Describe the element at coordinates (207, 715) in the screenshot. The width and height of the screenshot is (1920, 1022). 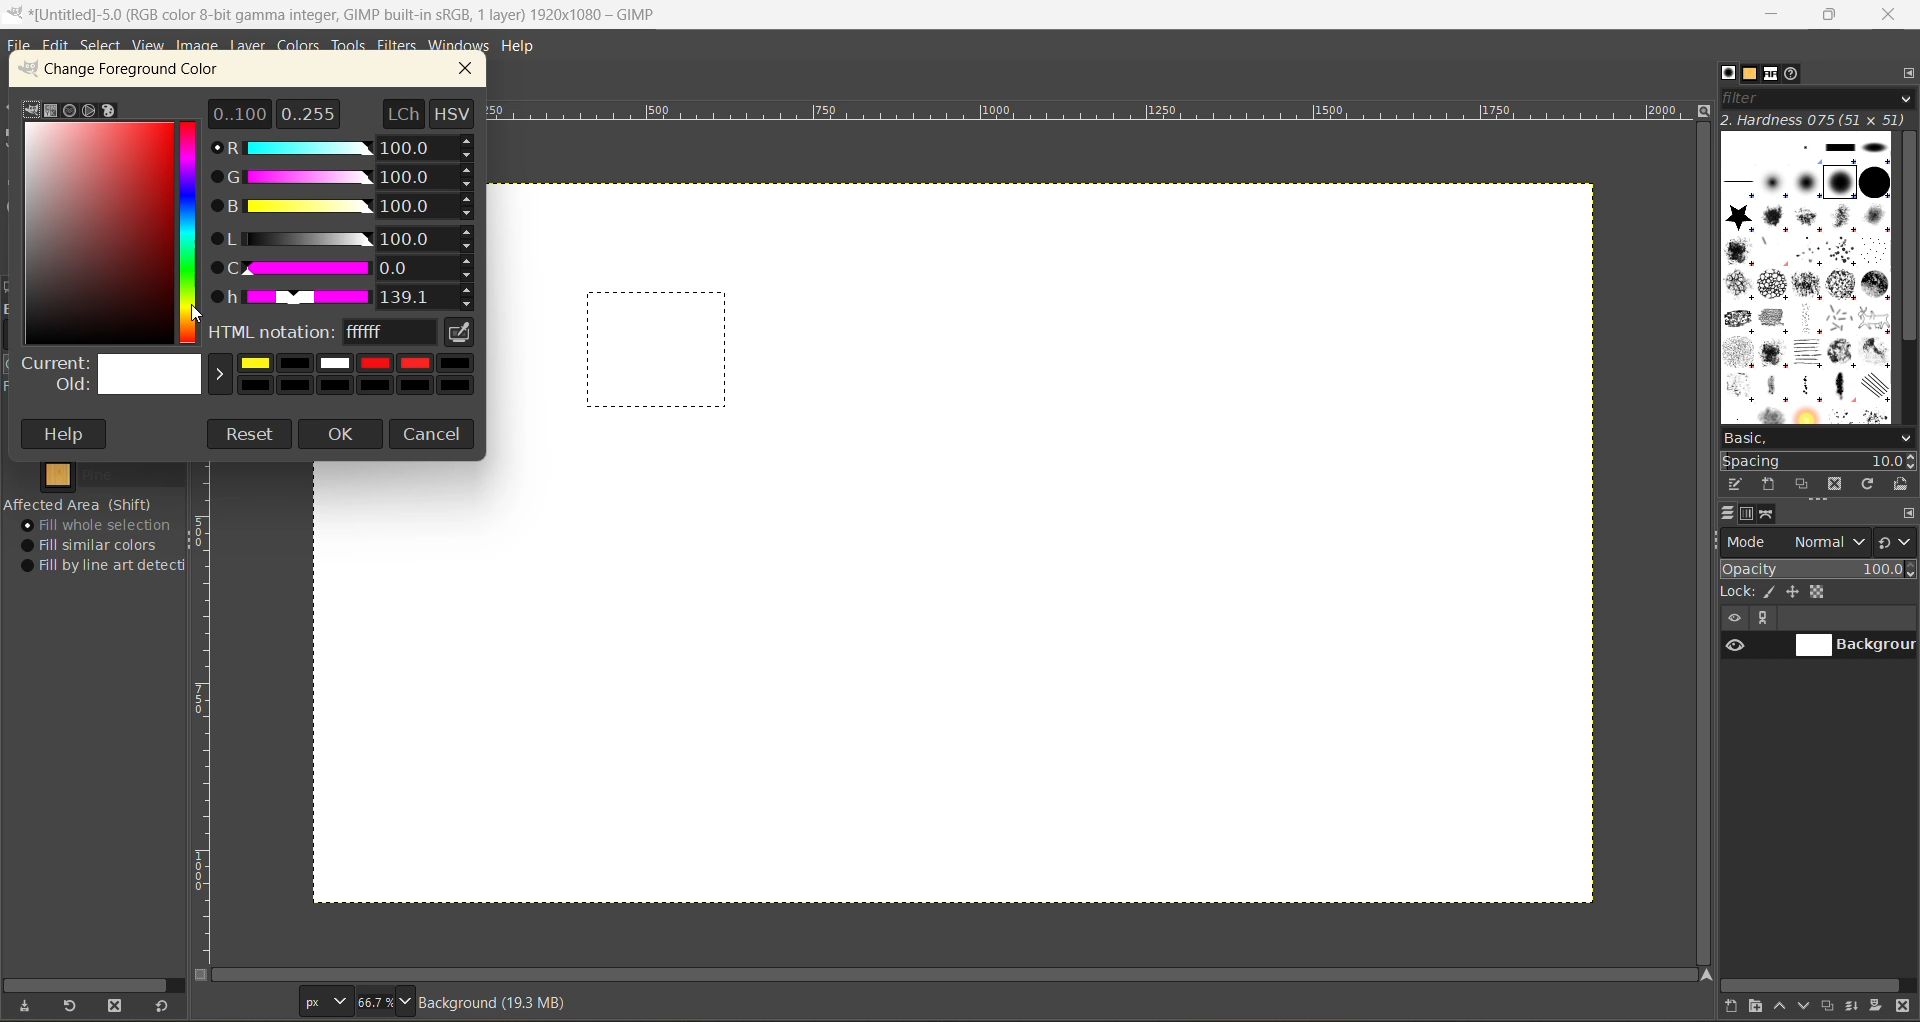
I see `scale` at that location.